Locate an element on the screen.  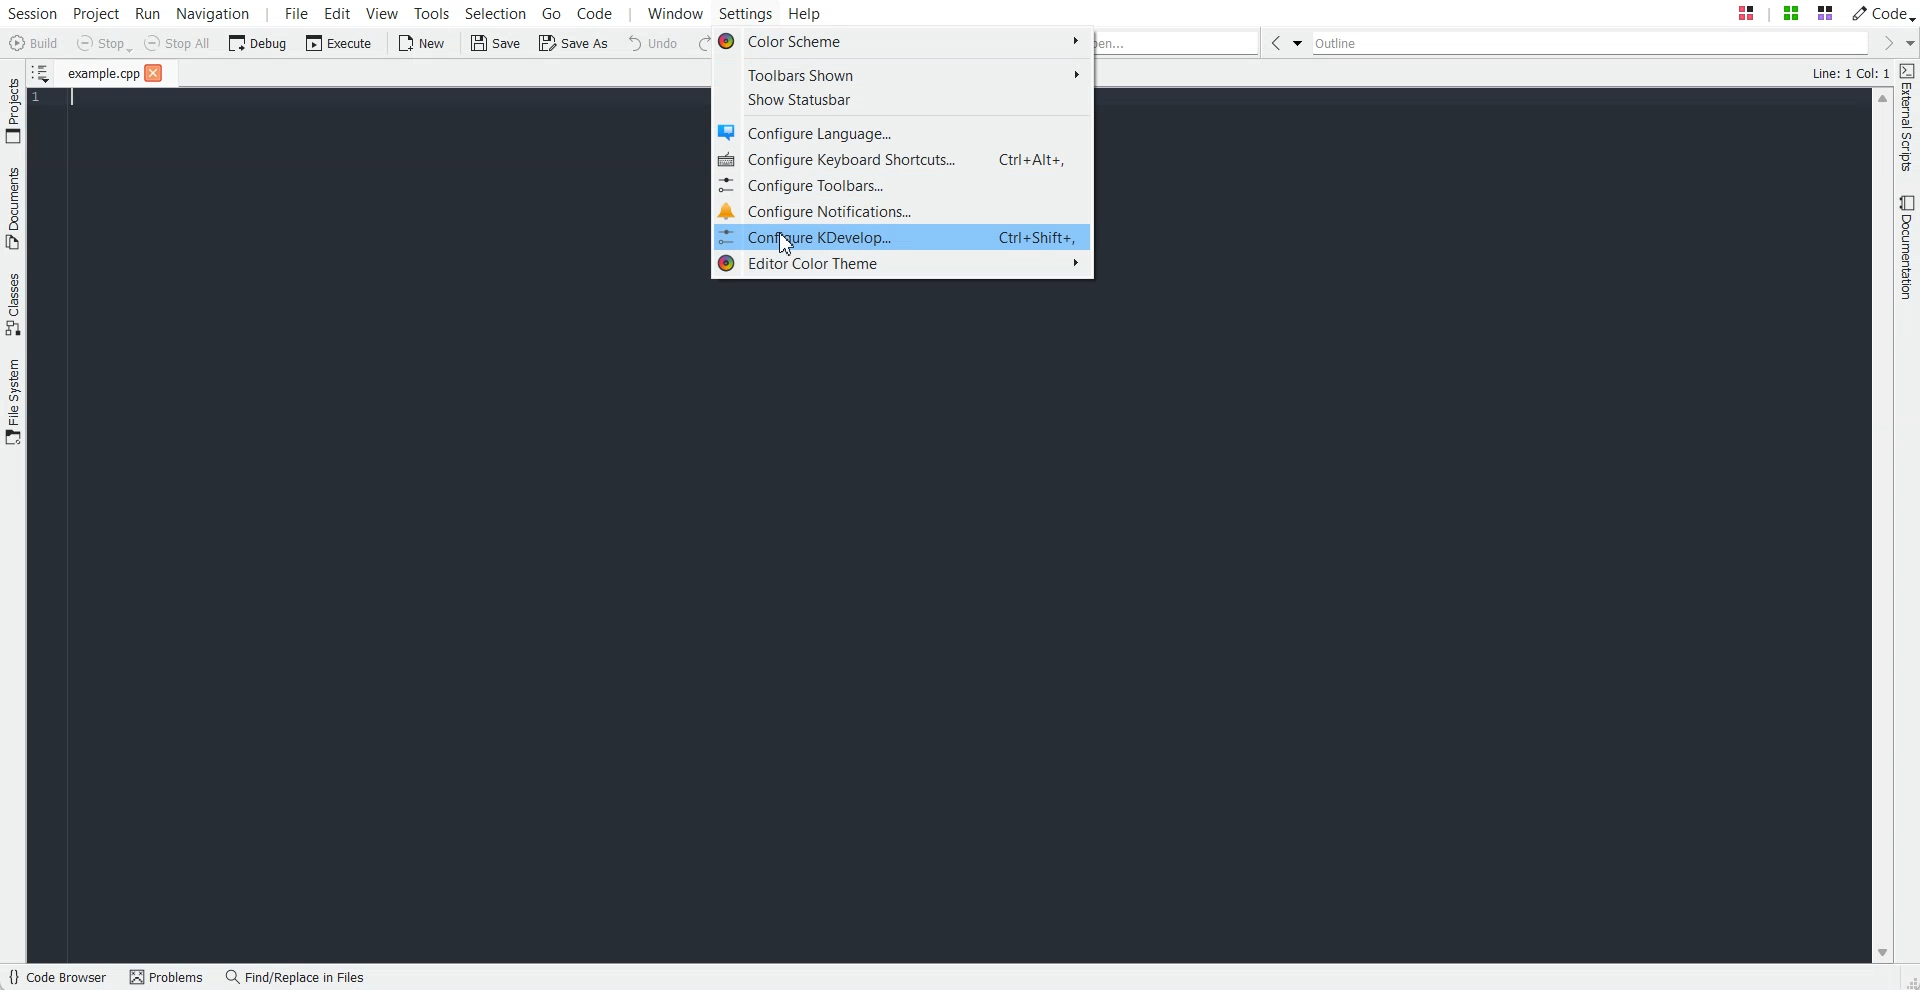
Configure KDevelop is located at coordinates (901, 237).